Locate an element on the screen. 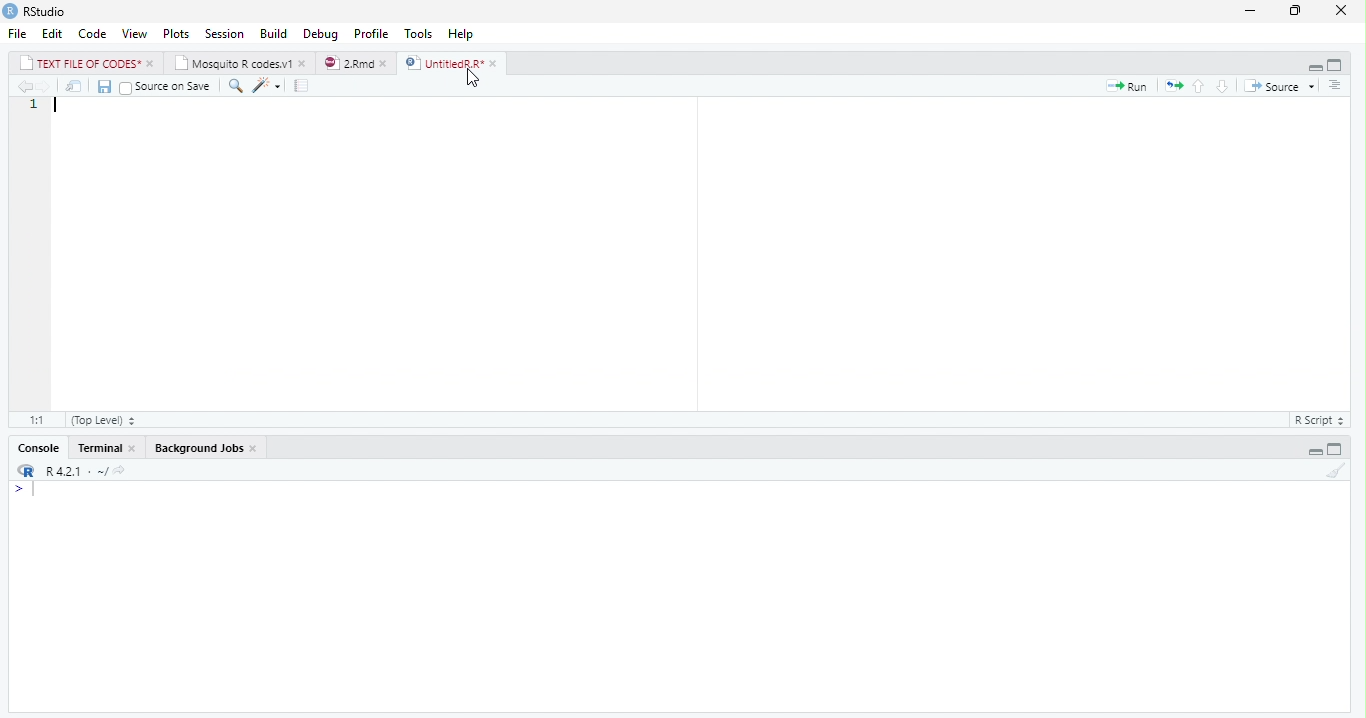  close is located at coordinates (152, 64).